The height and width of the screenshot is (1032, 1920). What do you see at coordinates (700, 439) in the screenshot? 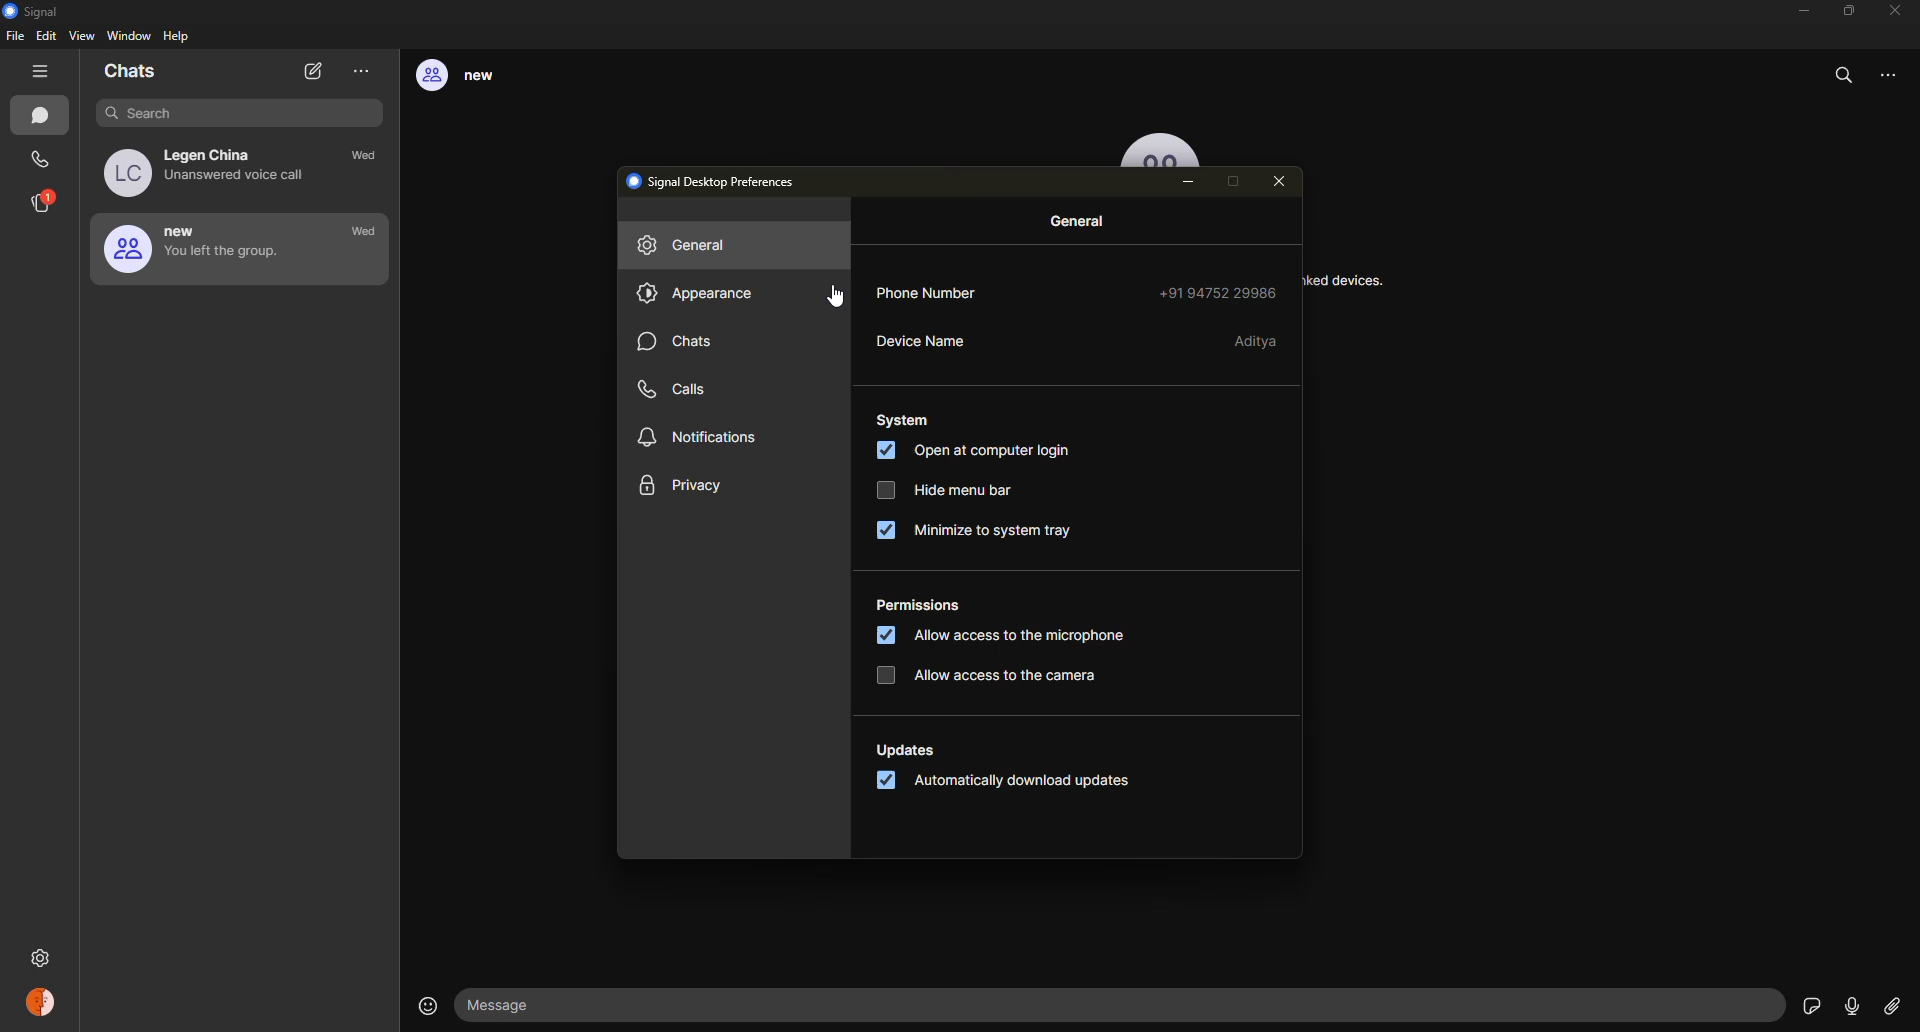
I see `notifications` at bounding box center [700, 439].